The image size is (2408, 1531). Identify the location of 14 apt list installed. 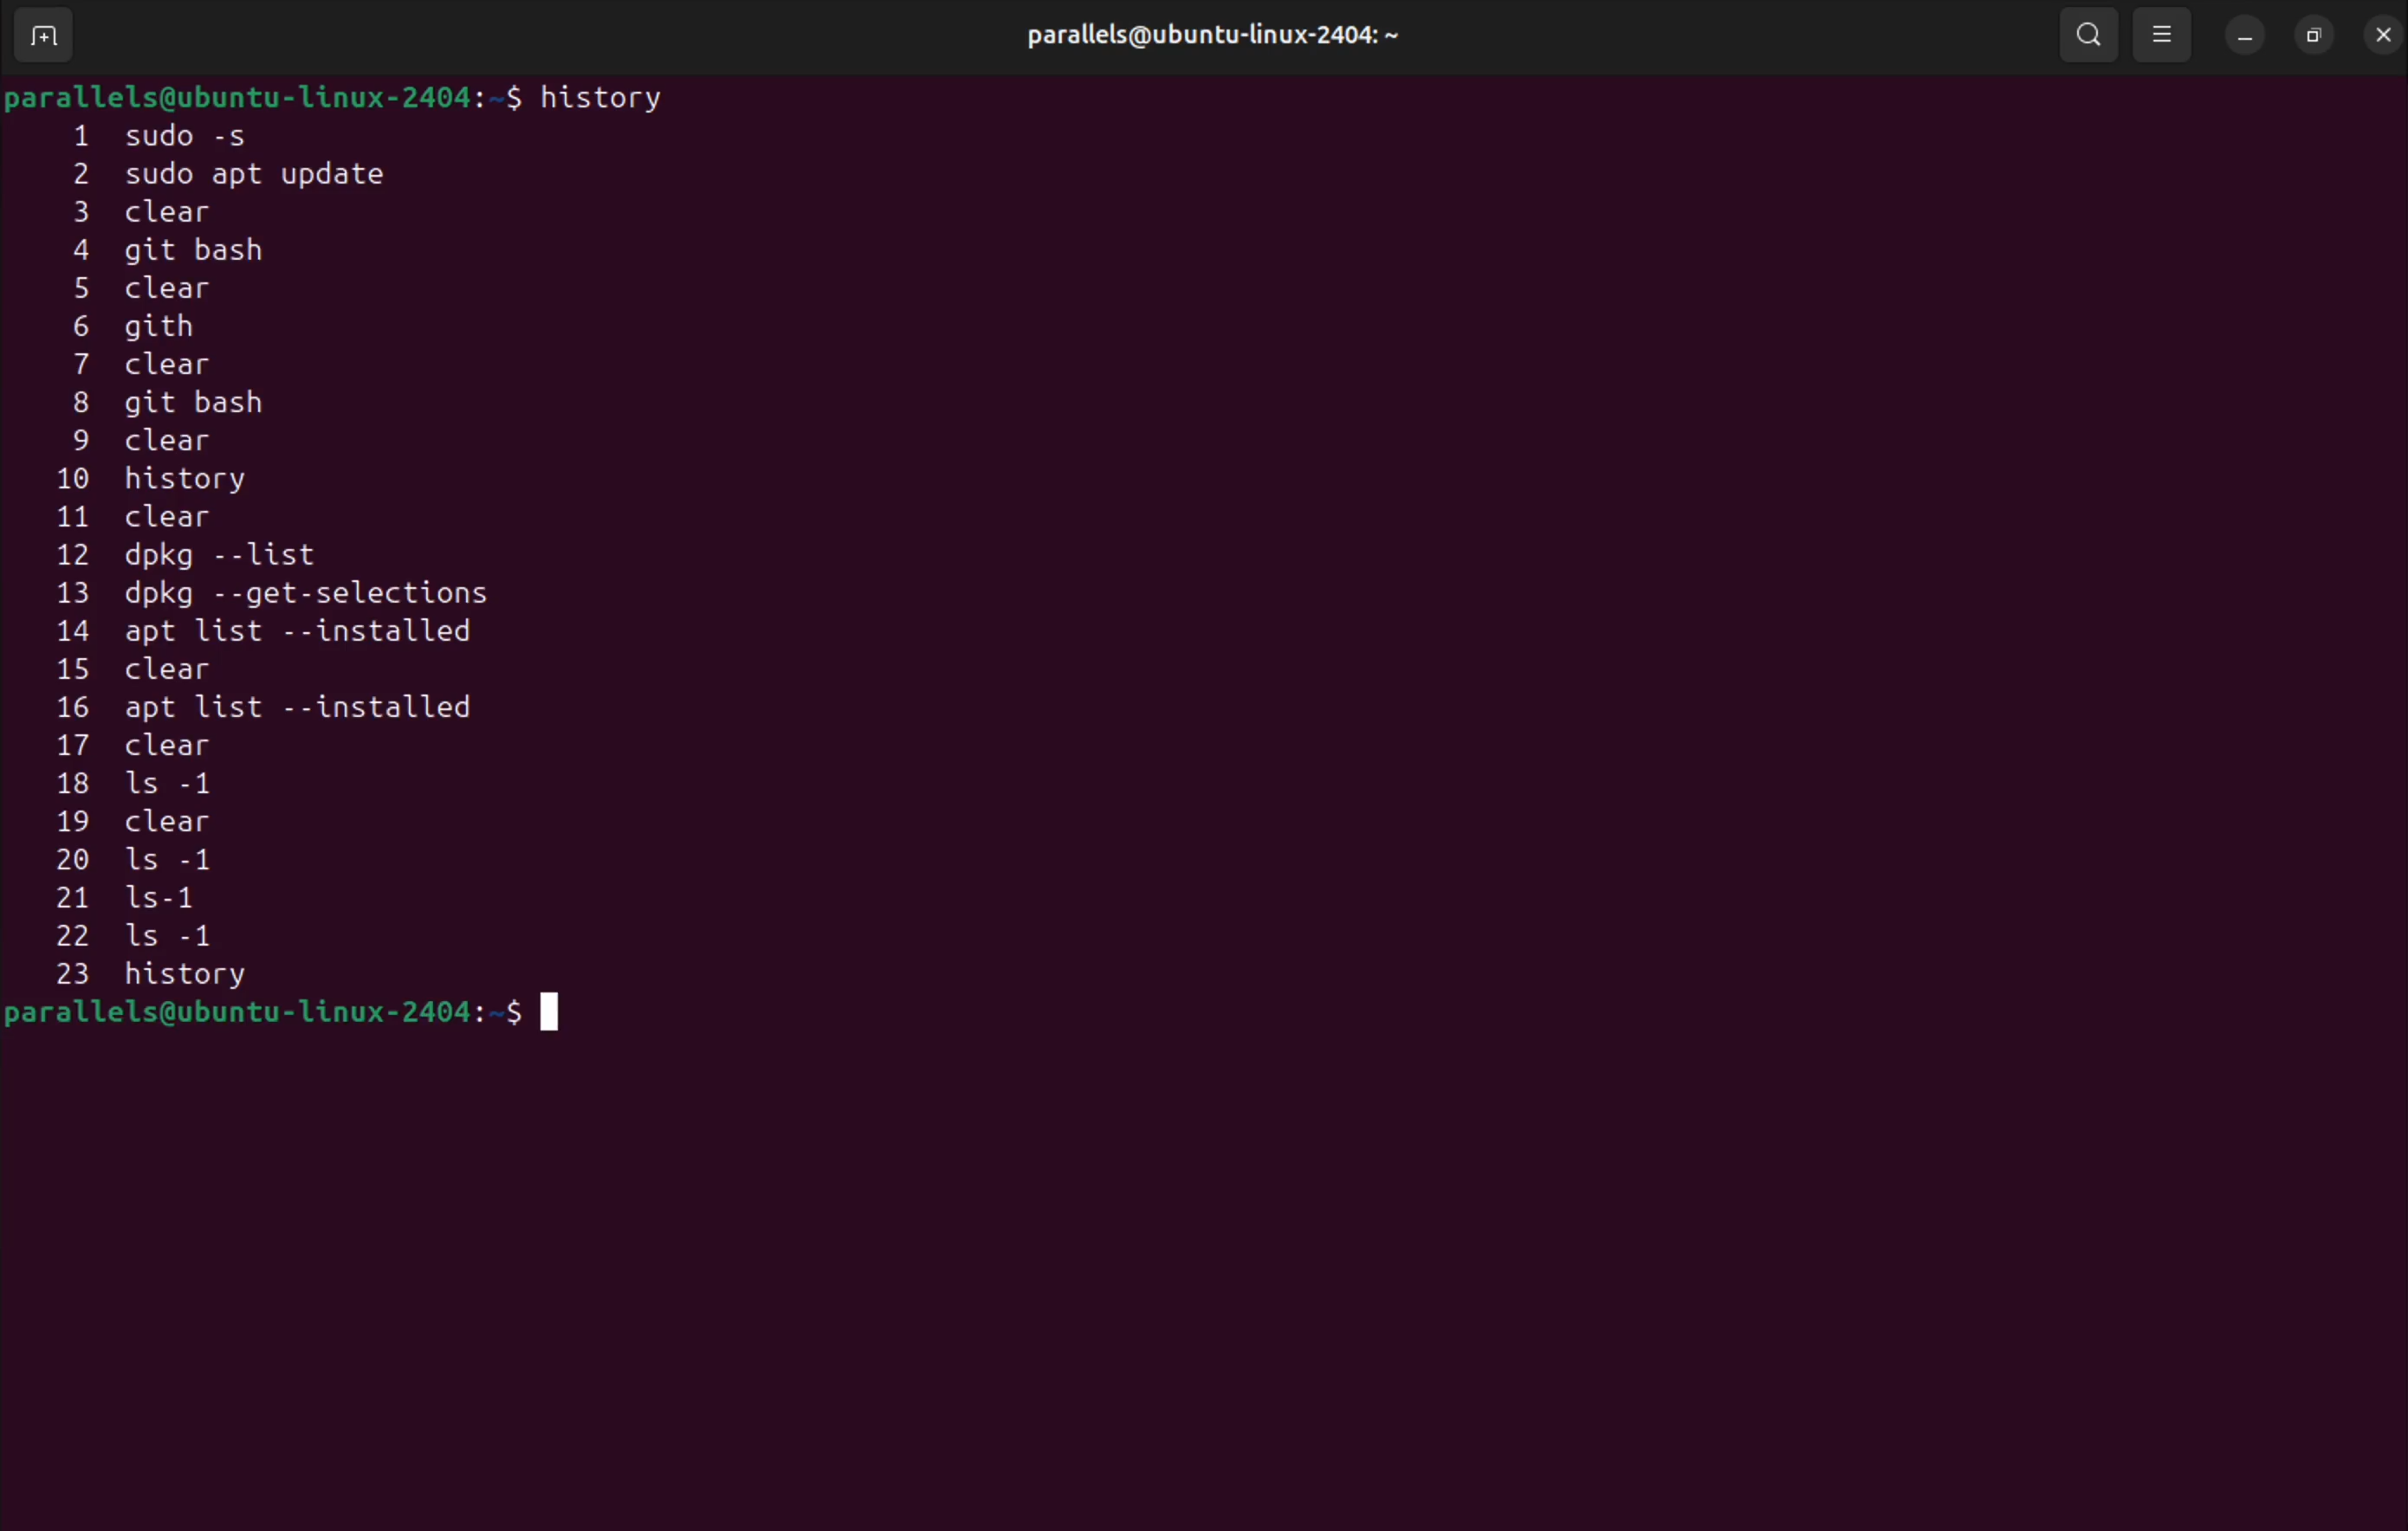
(289, 632).